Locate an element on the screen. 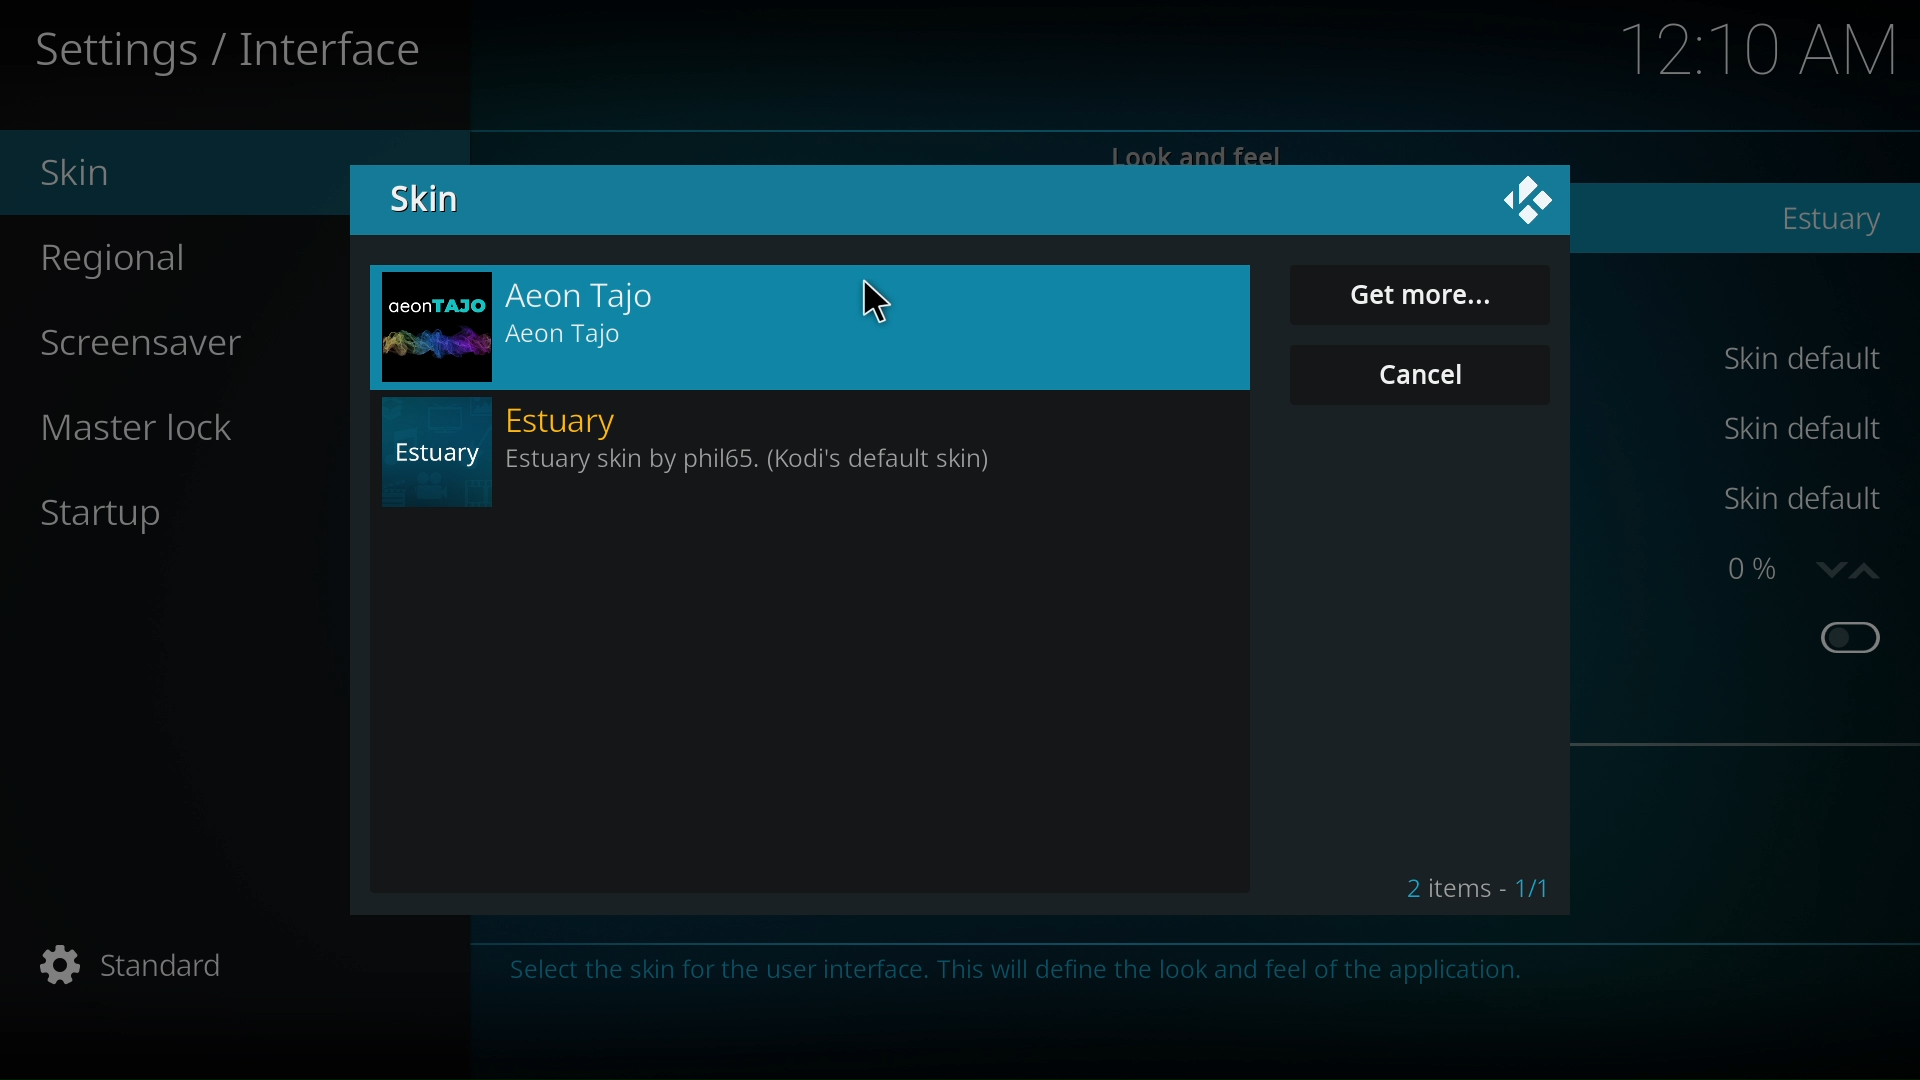 This screenshot has width=1920, height=1080. skin is located at coordinates (85, 174).